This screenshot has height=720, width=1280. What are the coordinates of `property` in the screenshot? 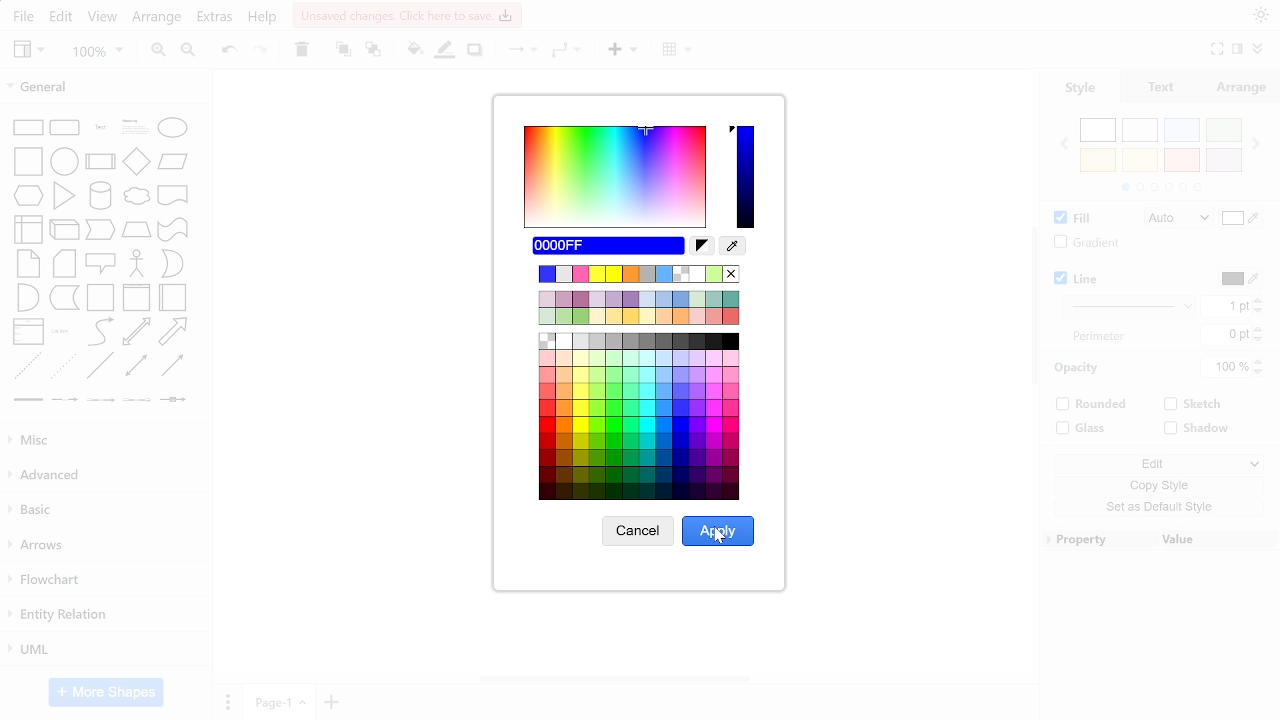 It's located at (1097, 539).